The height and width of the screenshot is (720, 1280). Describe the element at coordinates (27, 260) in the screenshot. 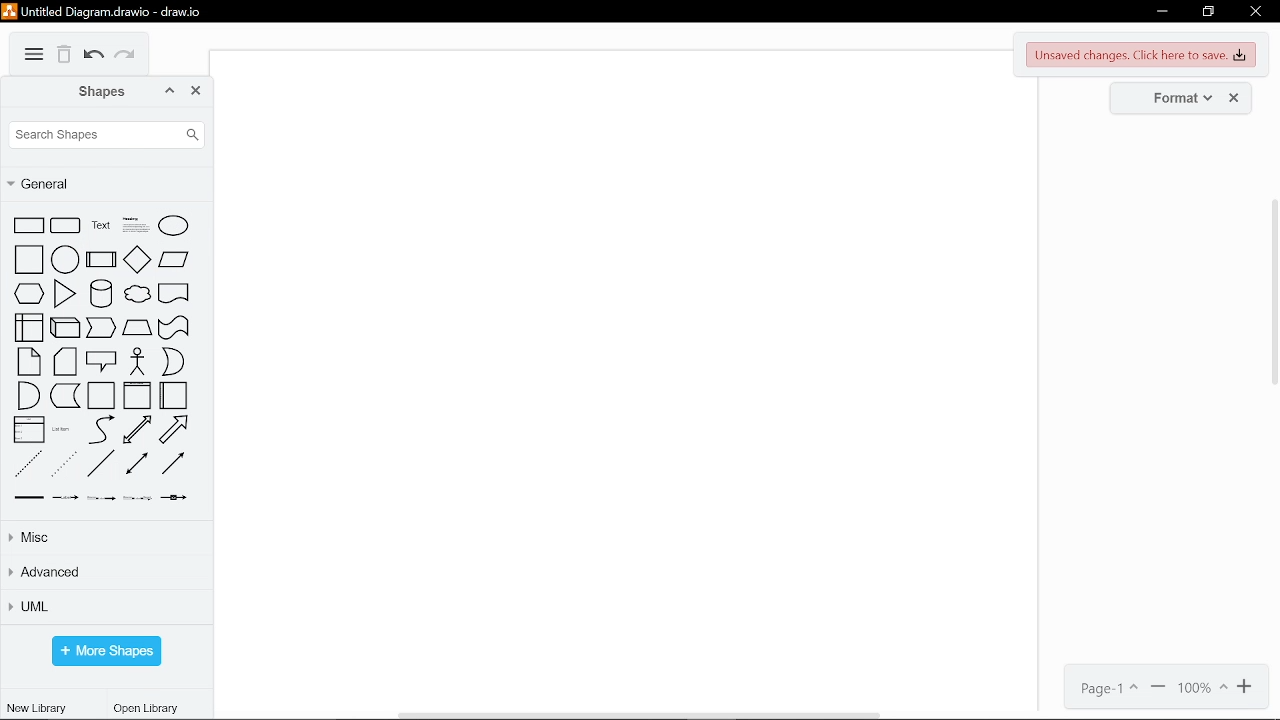

I see `square` at that location.